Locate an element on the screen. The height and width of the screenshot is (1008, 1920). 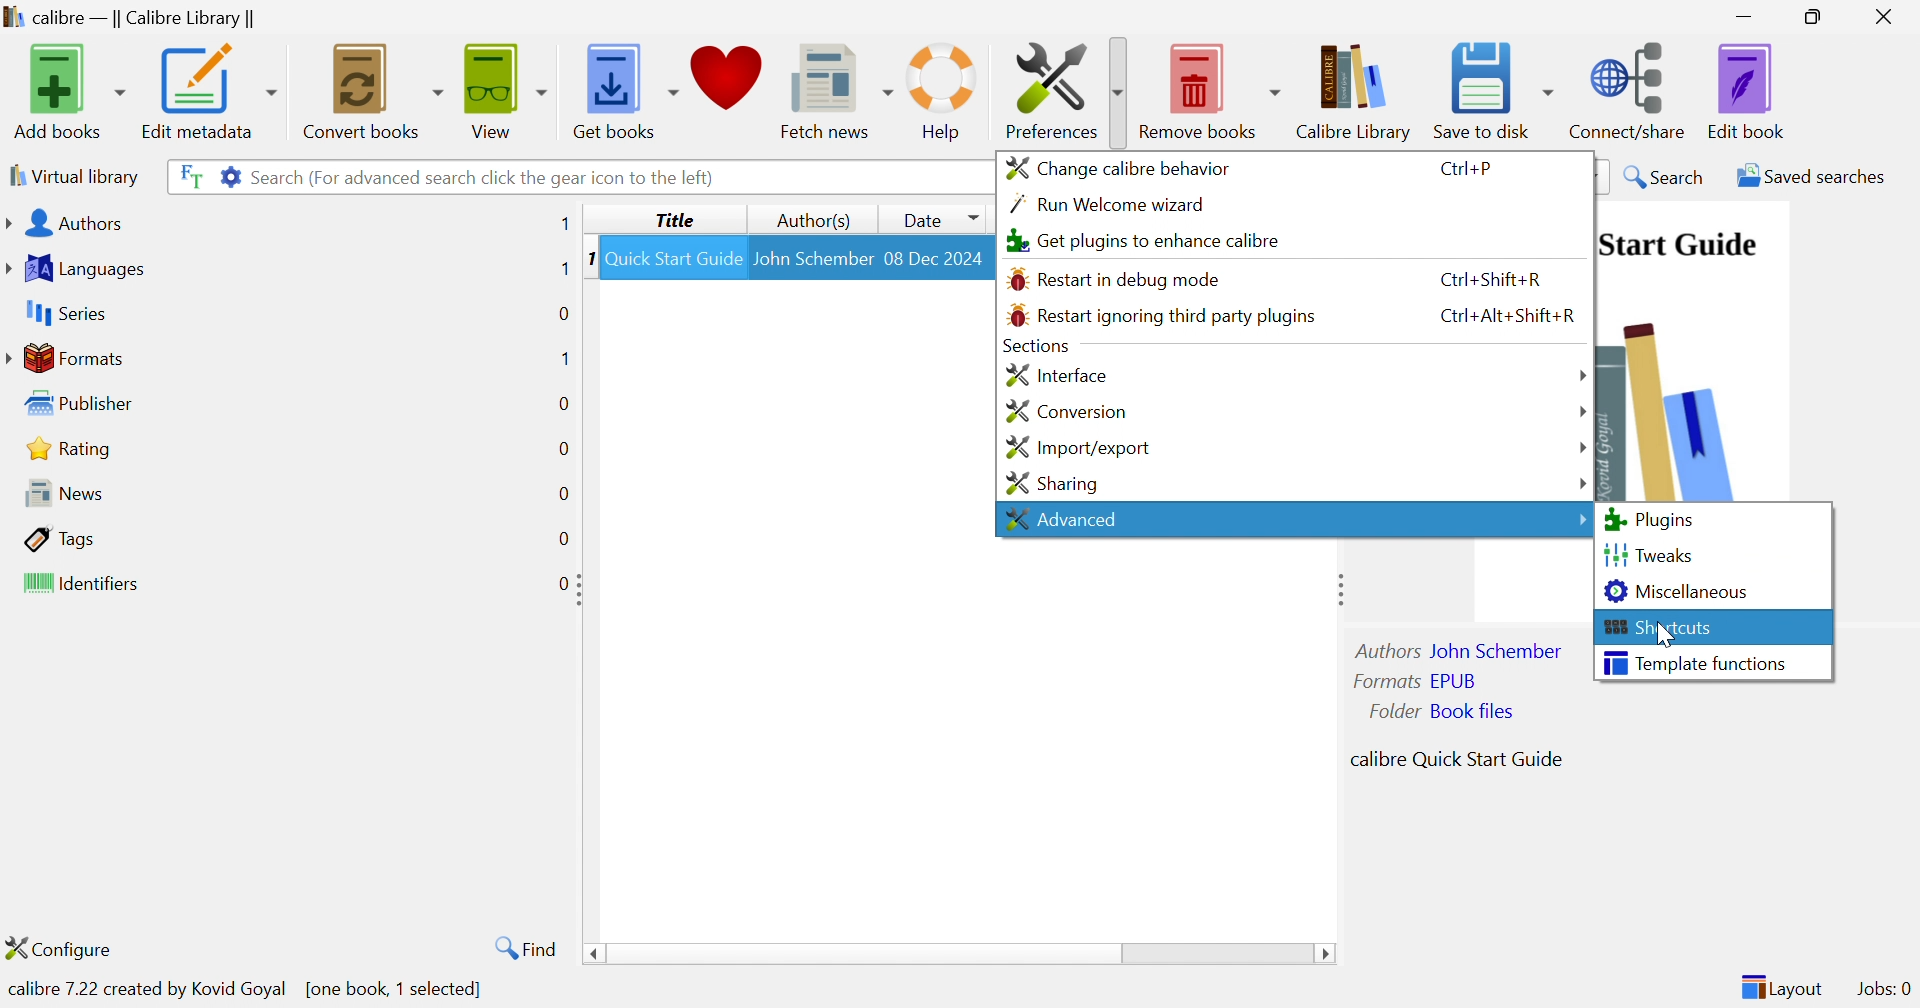
Formats EPUB is located at coordinates (1415, 680).